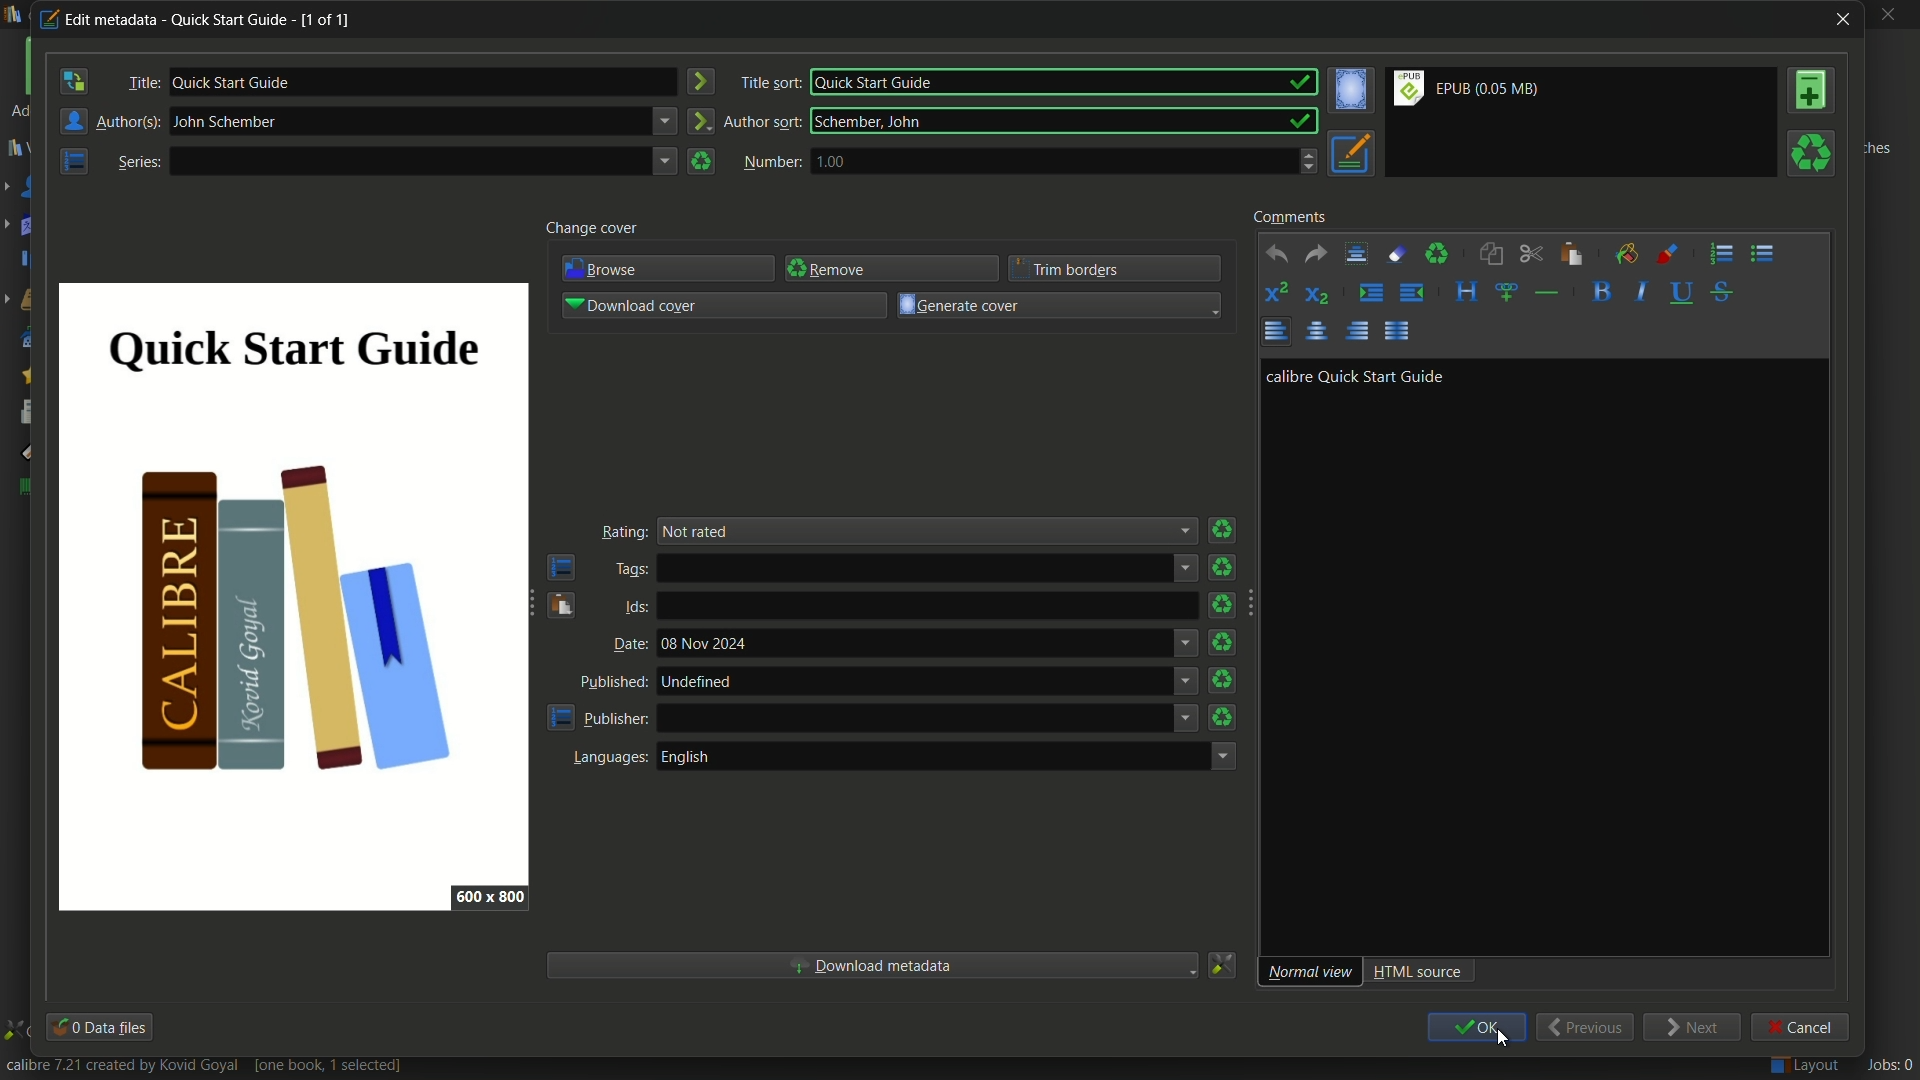 Image resolution: width=1920 pixels, height=1080 pixels. Describe the element at coordinates (1622, 253) in the screenshot. I see `background color` at that location.